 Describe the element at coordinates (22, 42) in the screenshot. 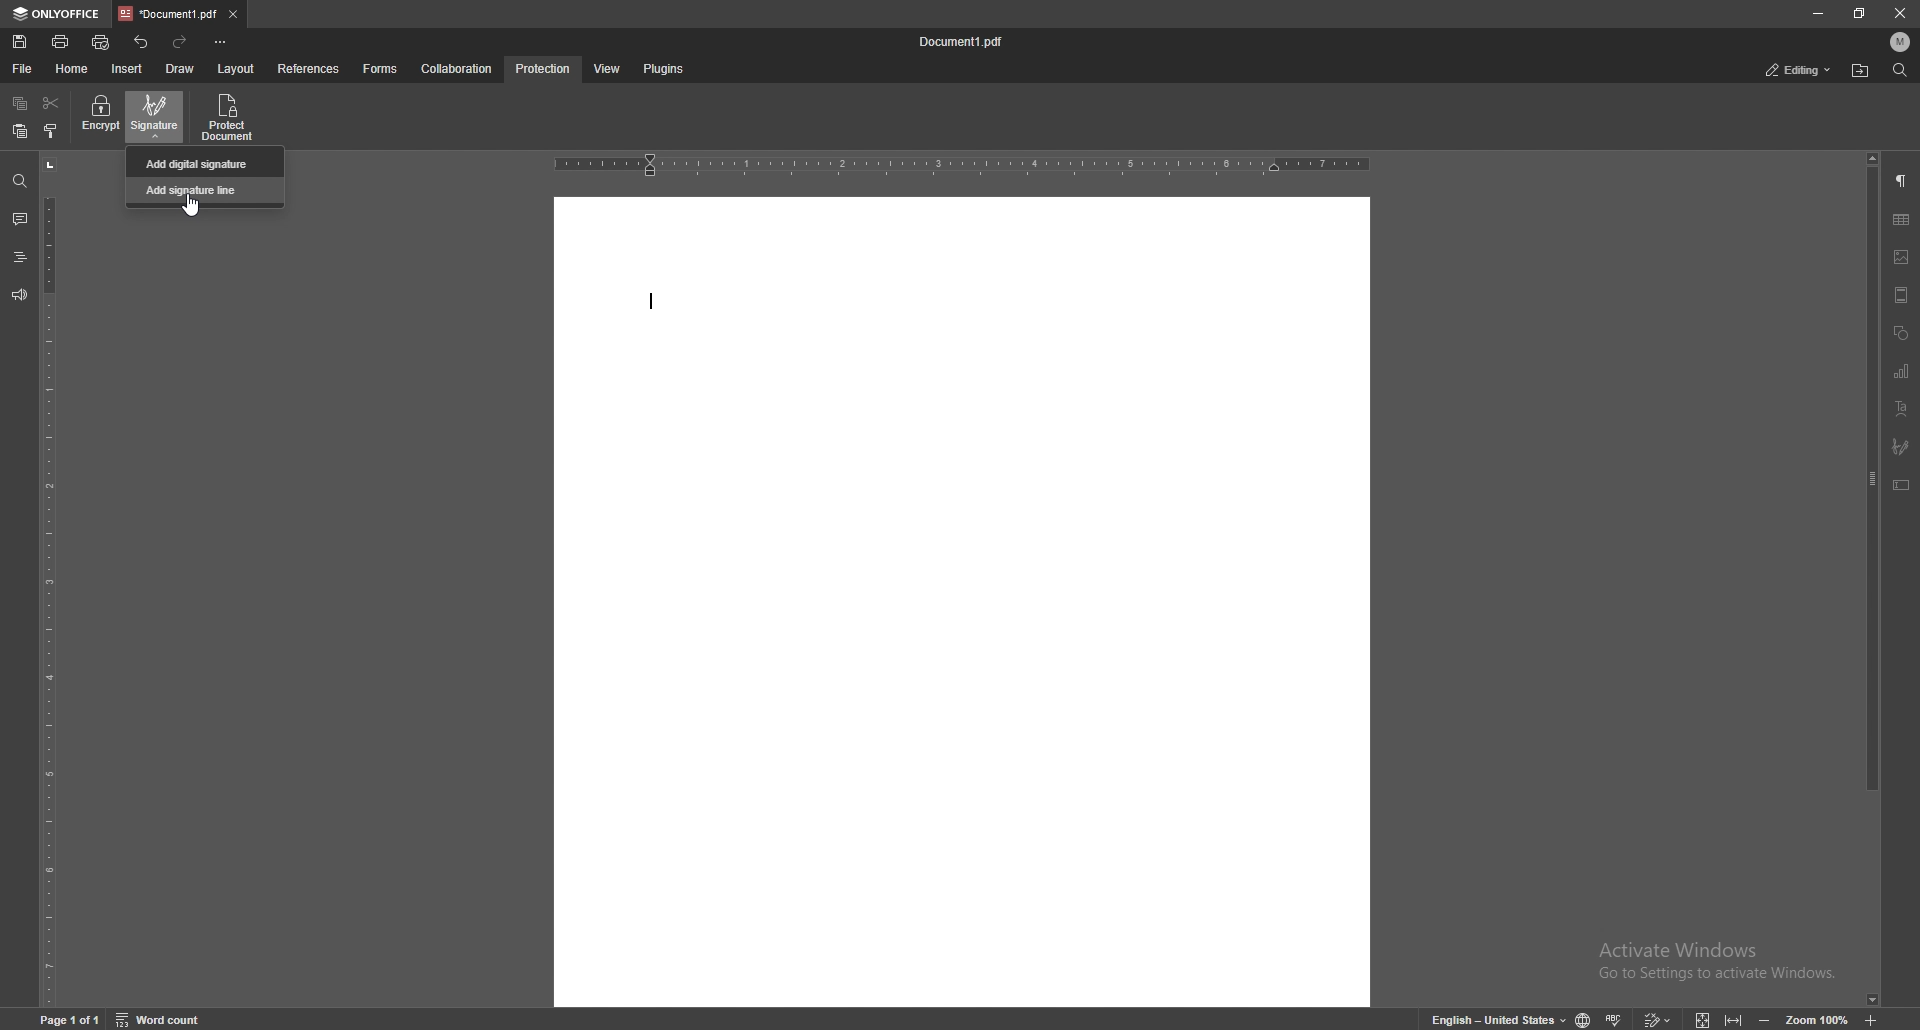

I see `save` at that location.